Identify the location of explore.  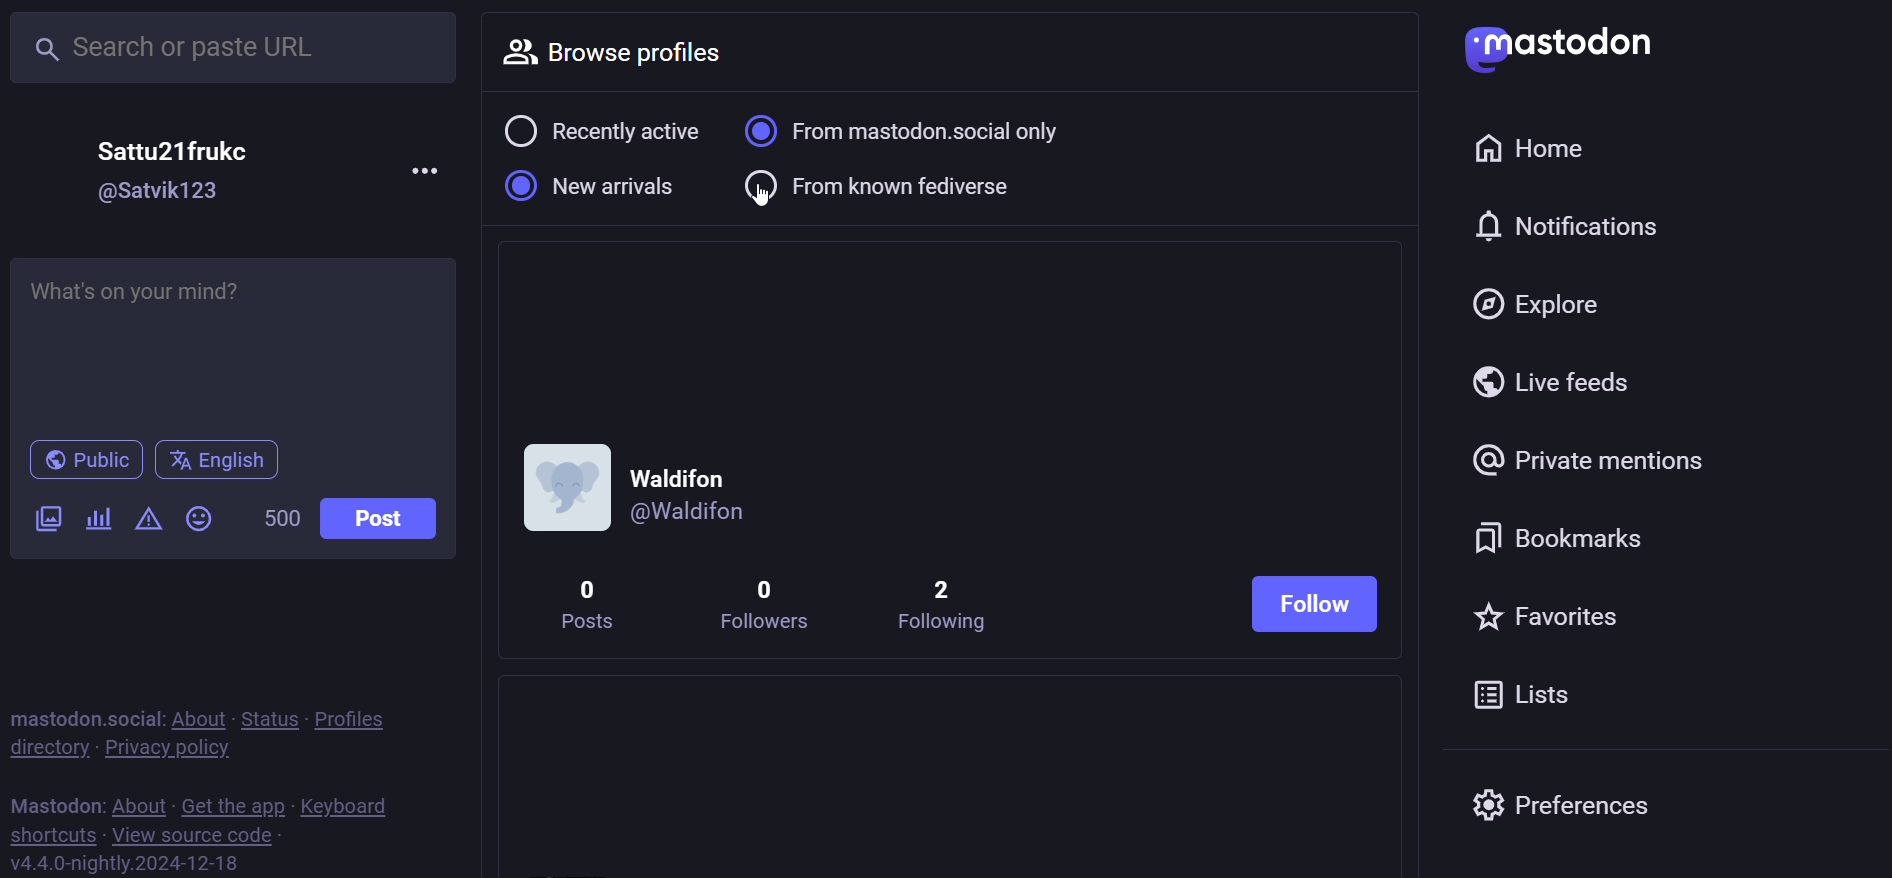
(1551, 302).